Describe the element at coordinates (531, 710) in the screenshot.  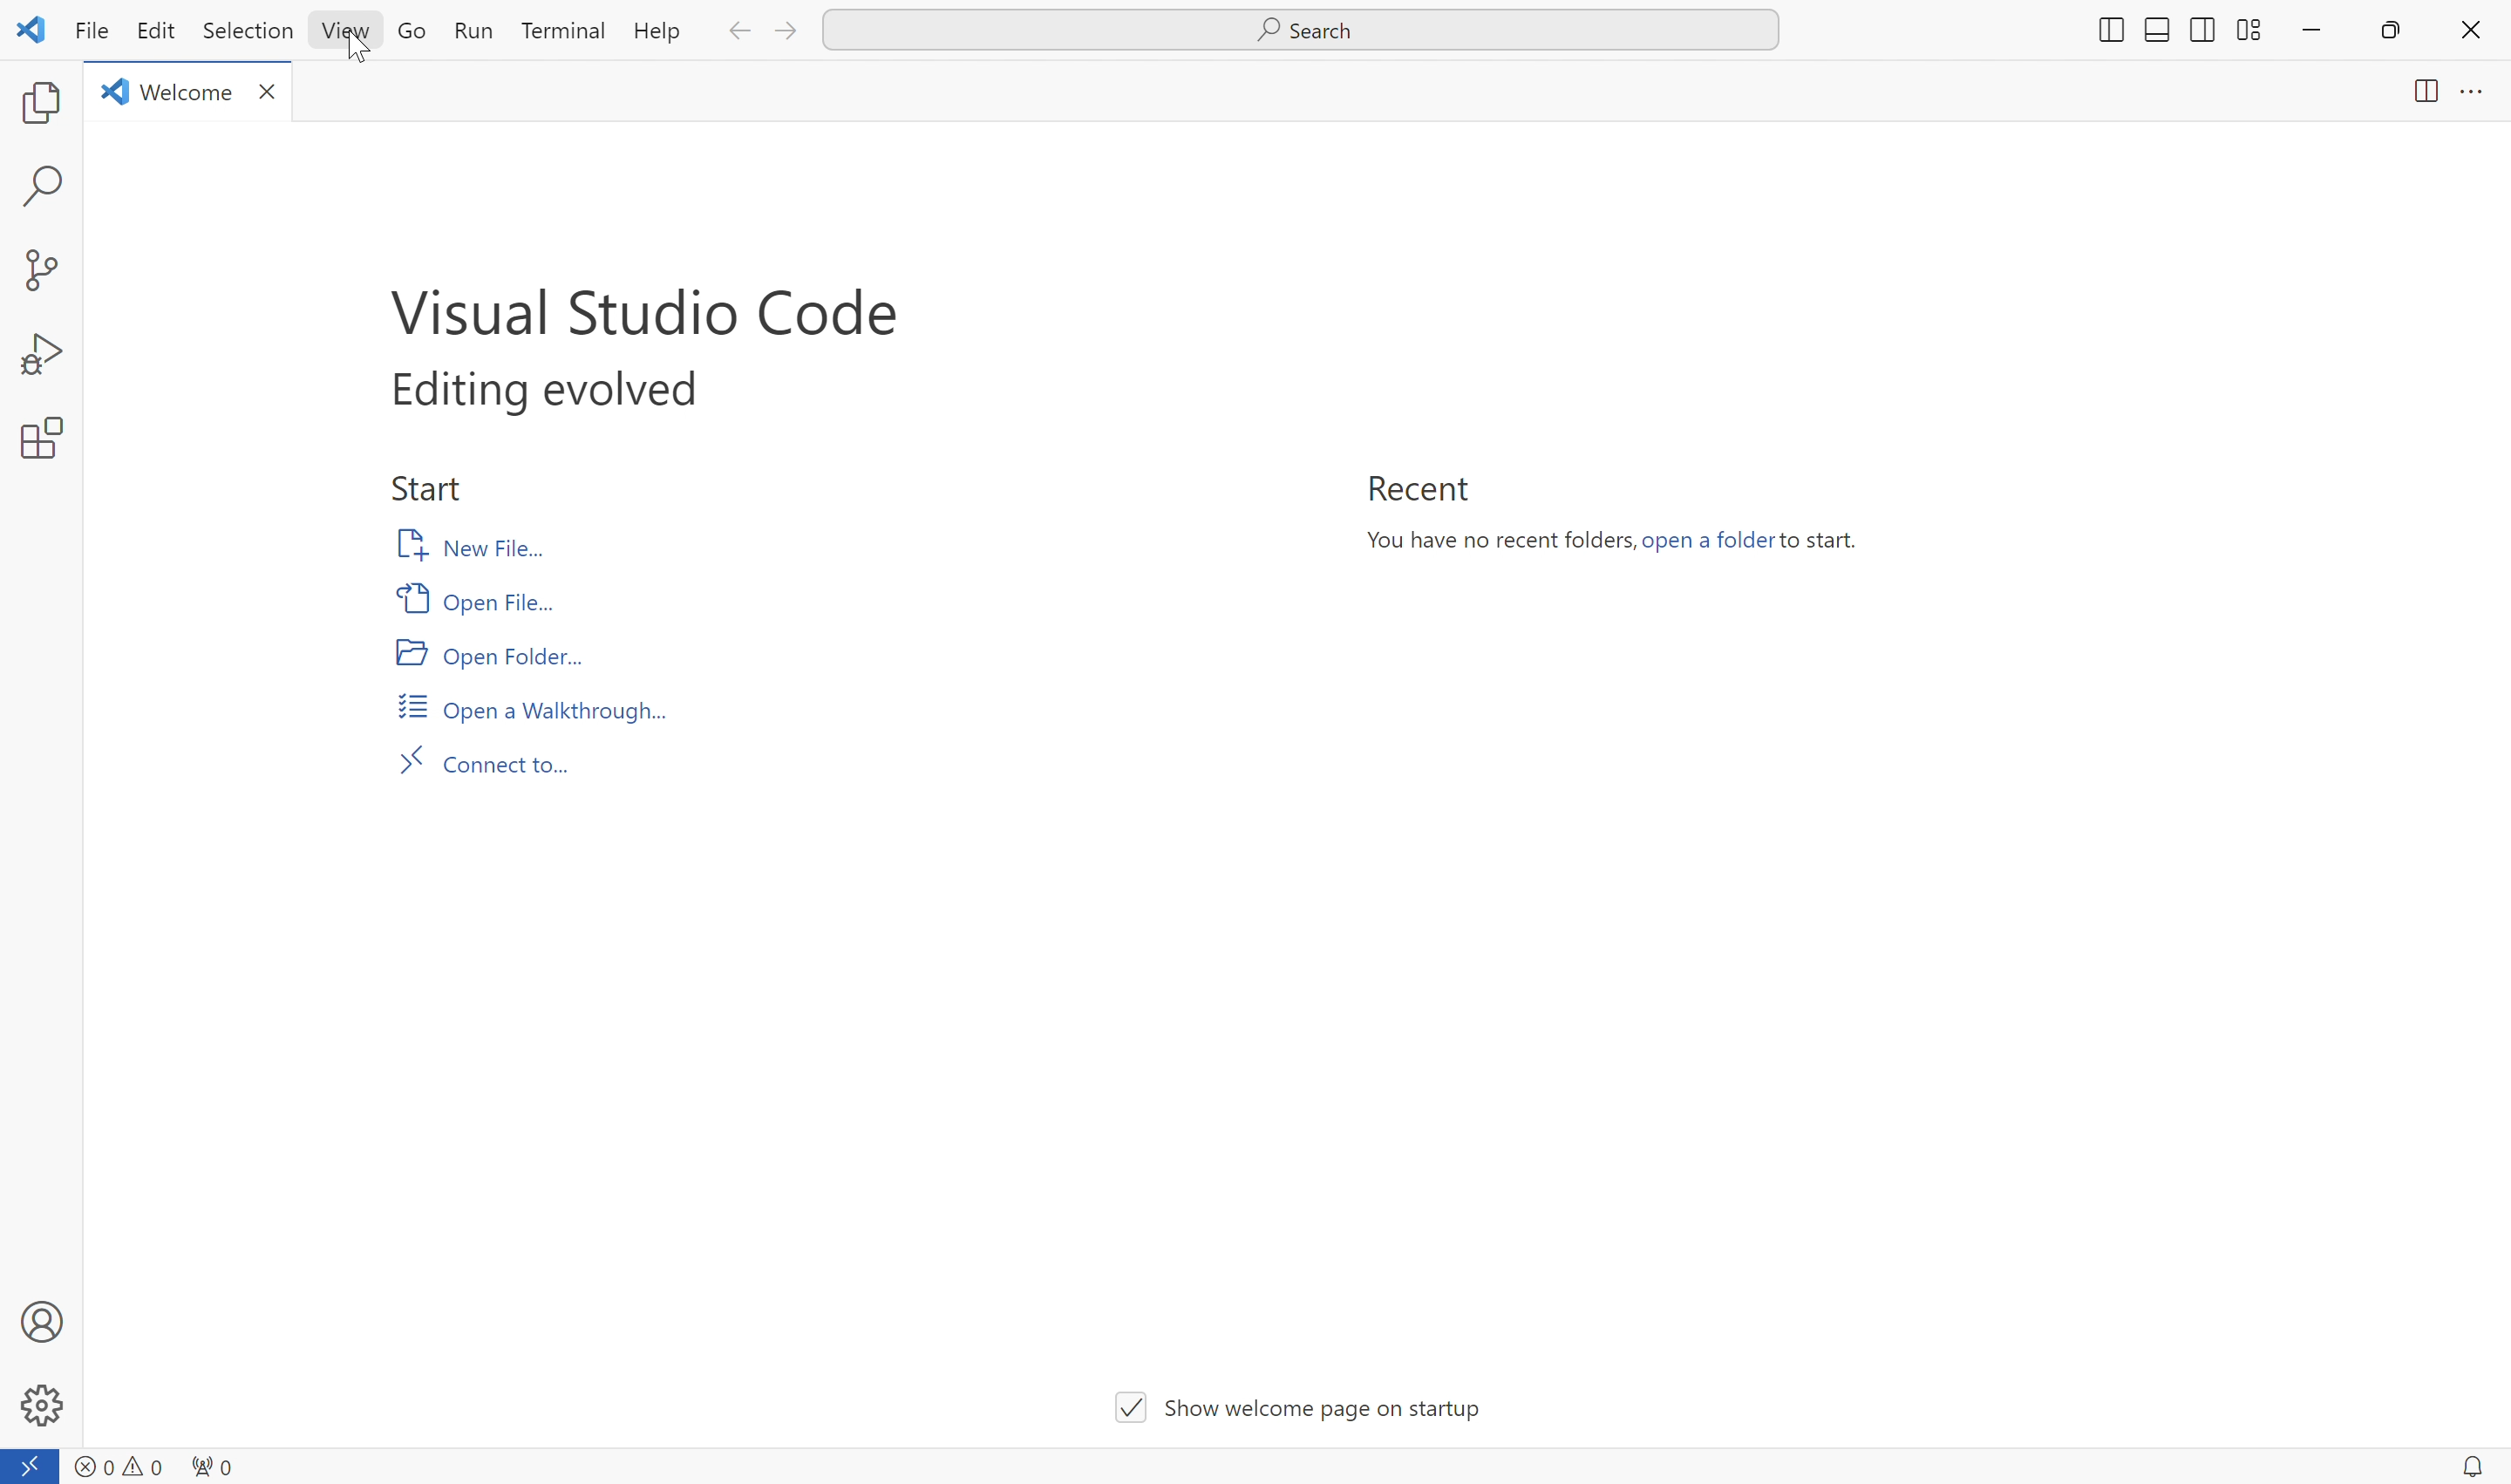
I see `Open a Walkthrough` at that location.